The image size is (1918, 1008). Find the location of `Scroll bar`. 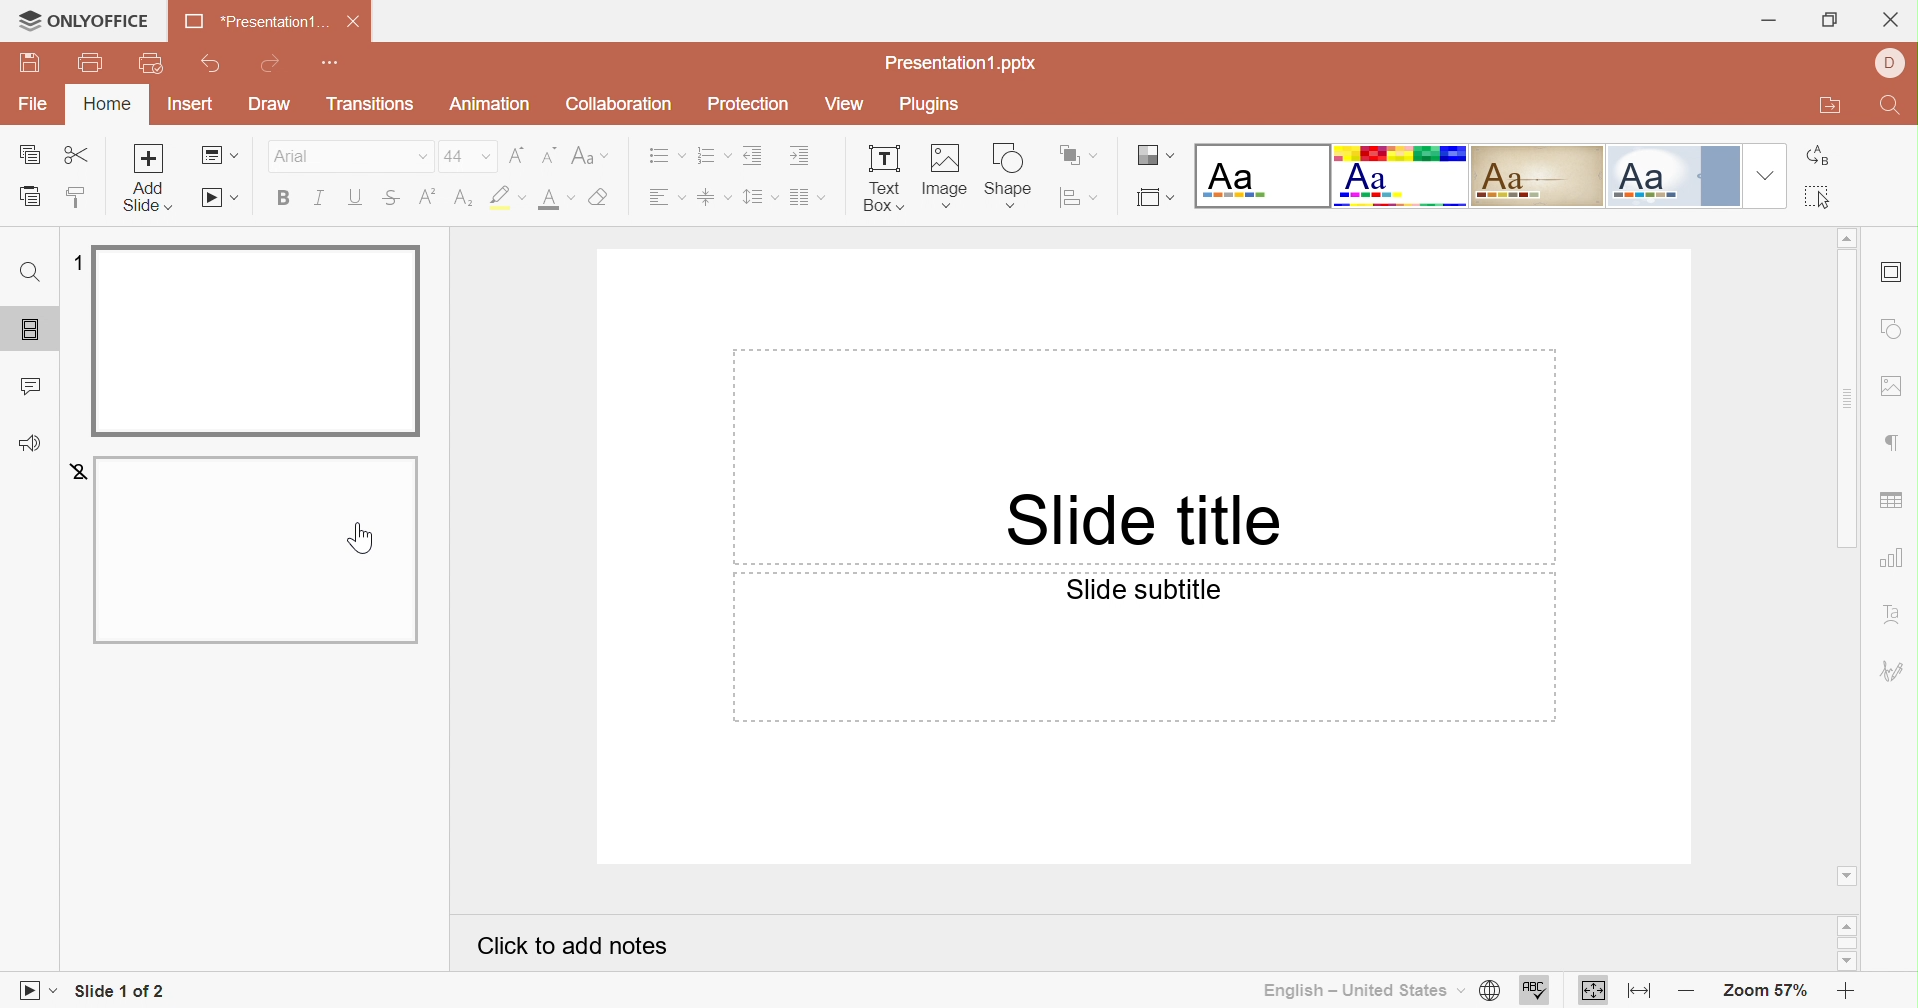

Scroll bar is located at coordinates (1846, 943).